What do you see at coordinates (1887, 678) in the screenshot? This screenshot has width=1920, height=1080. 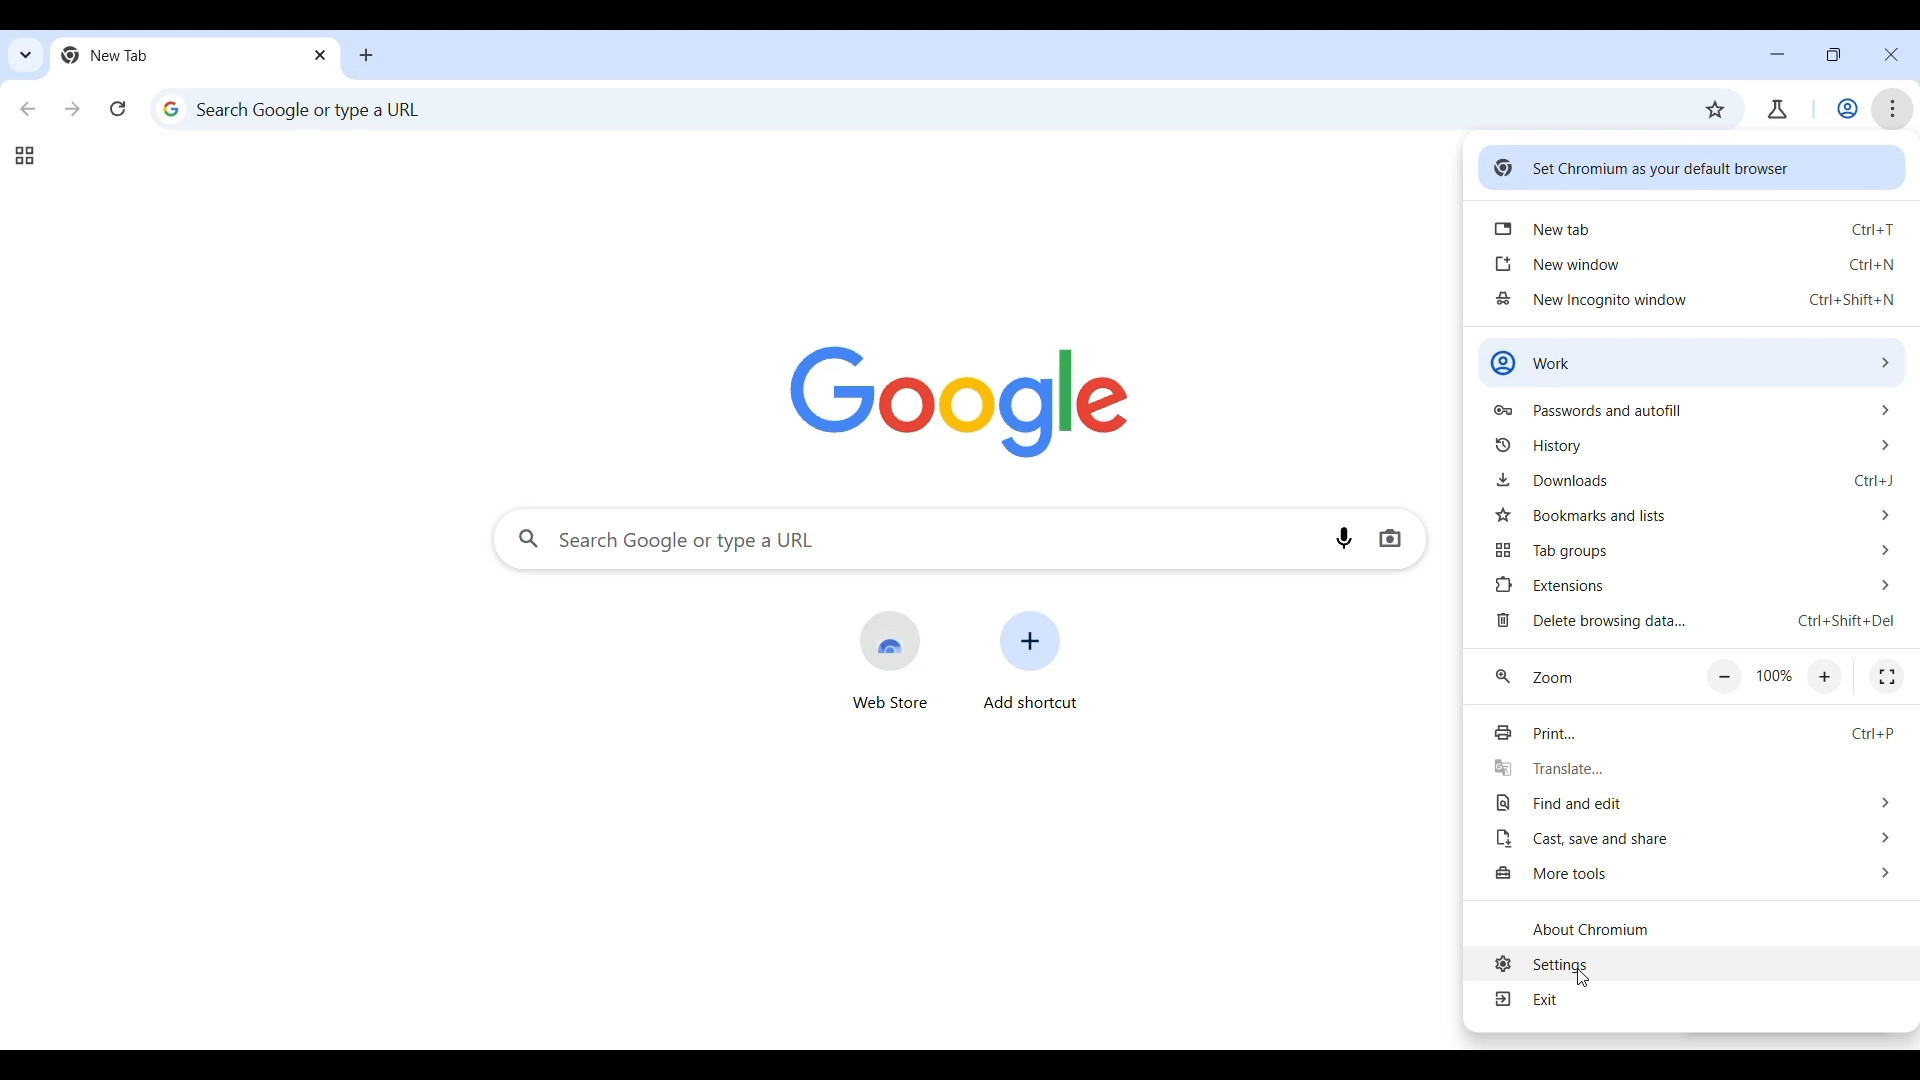 I see `Fullscreen` at bounding box center [1887, 678].